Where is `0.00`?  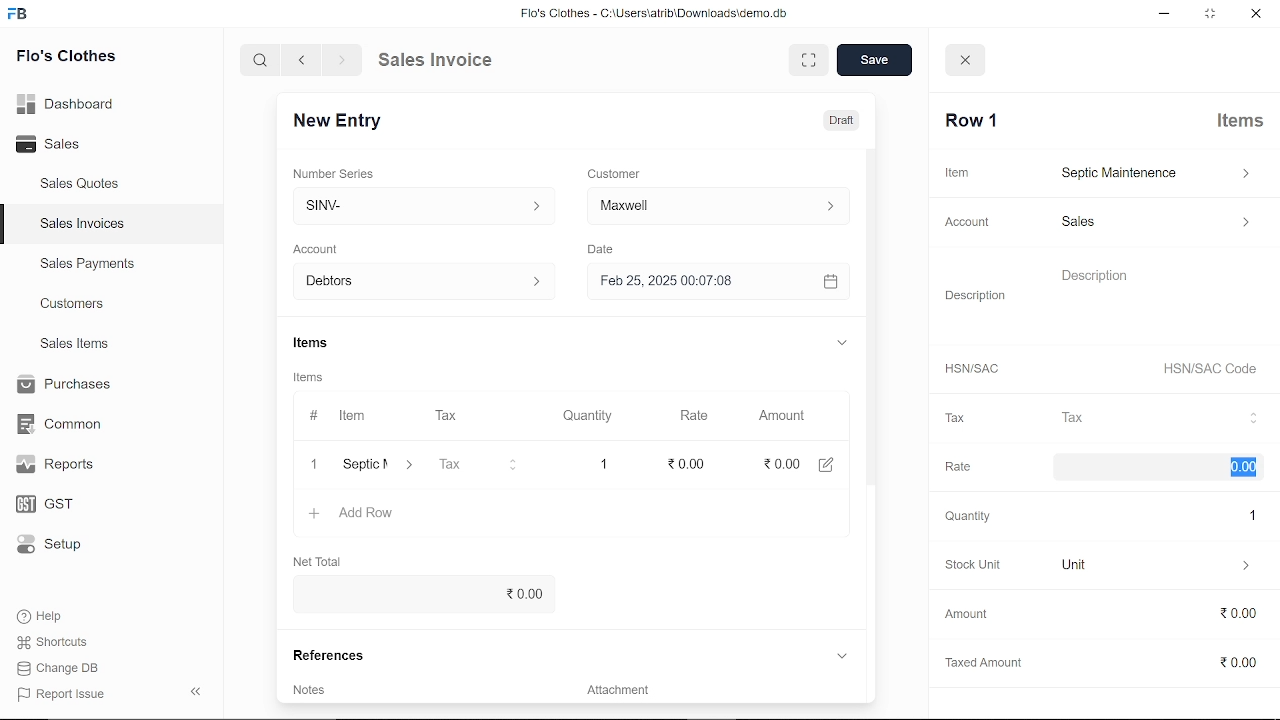 0.00 is located at coordinates (779, 463).